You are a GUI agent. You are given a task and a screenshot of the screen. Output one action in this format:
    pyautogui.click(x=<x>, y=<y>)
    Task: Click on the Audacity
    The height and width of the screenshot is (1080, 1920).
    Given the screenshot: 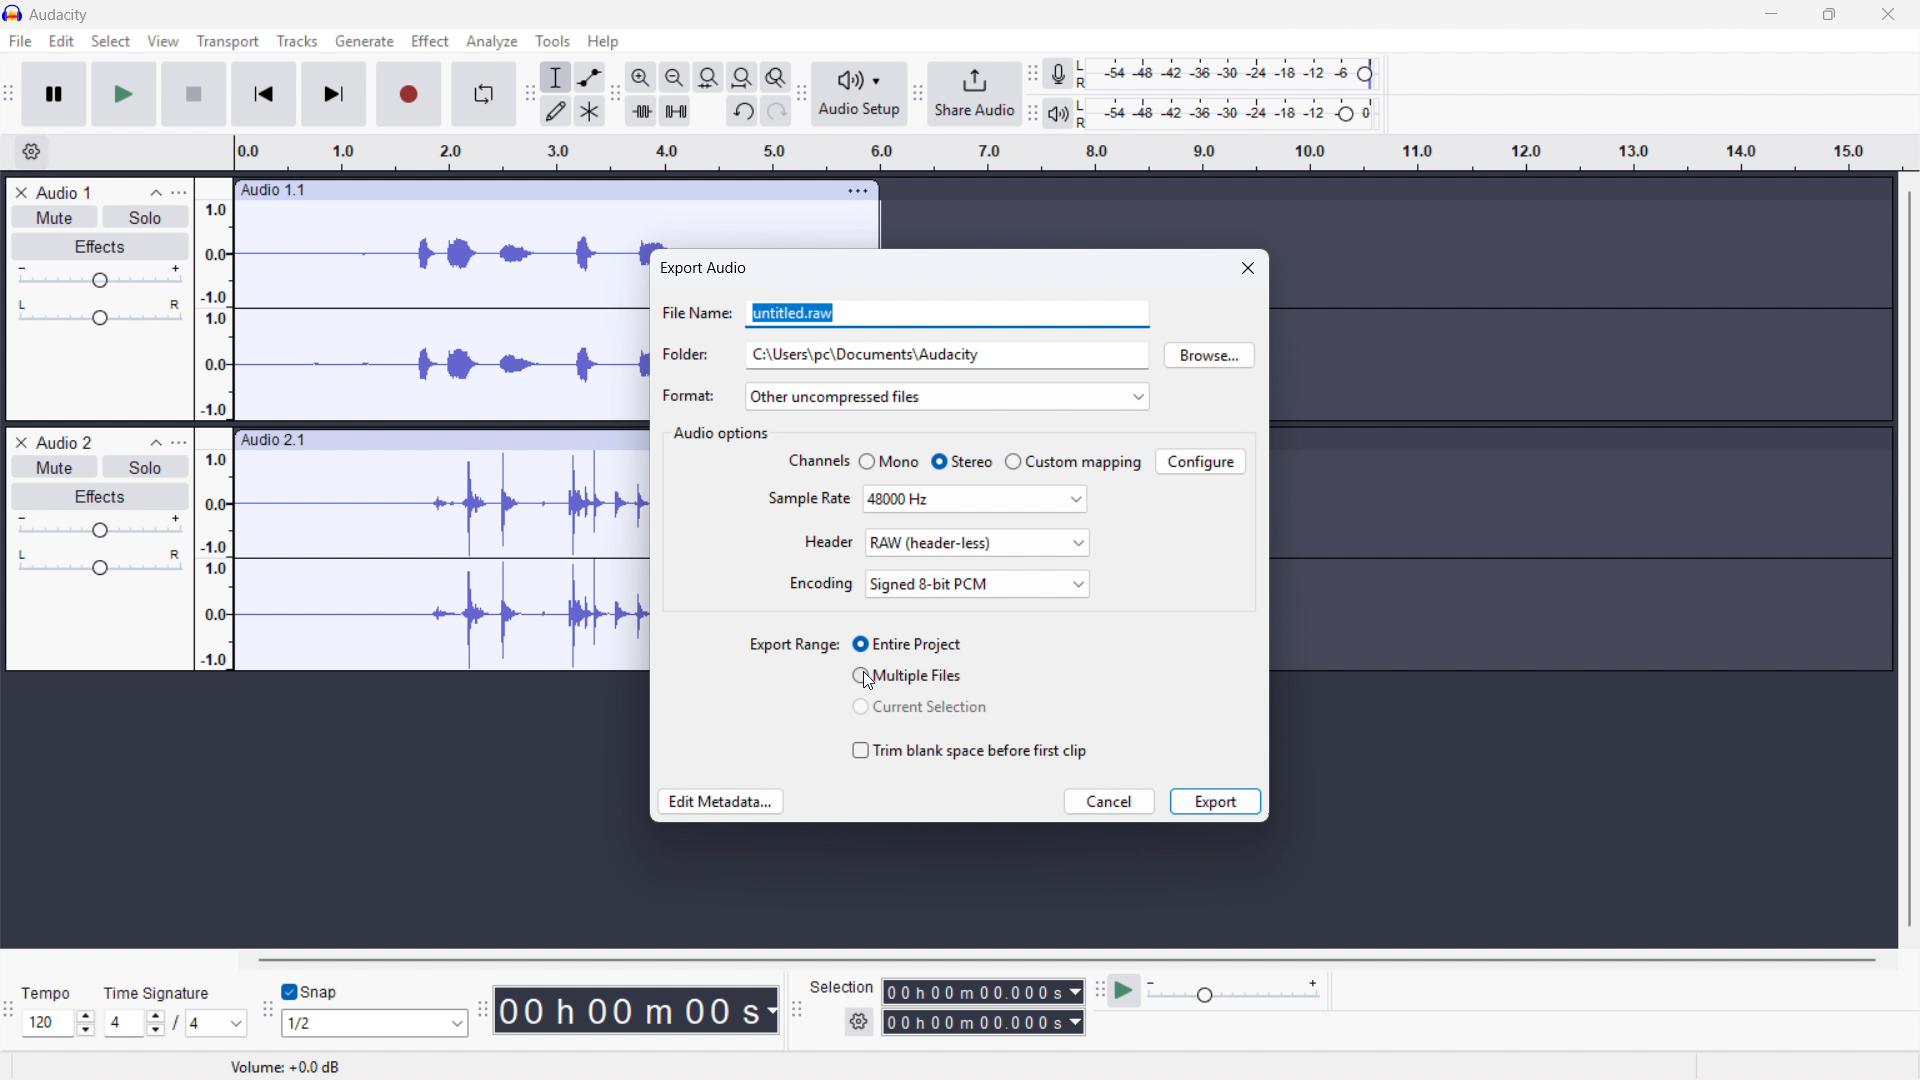 What is the action you would take?
    pyautogui.click(x=61, y=15)
    